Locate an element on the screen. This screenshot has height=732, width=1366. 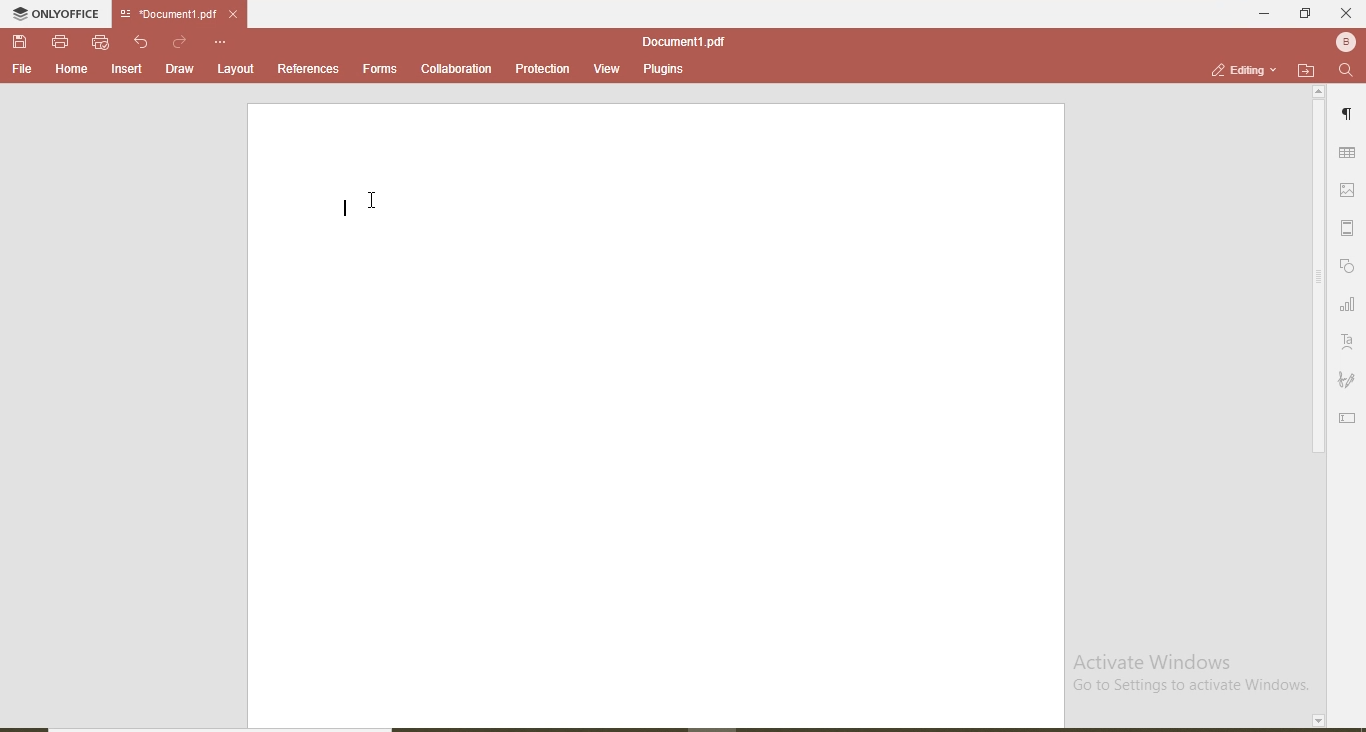
view is located at coordinates (601, 66).